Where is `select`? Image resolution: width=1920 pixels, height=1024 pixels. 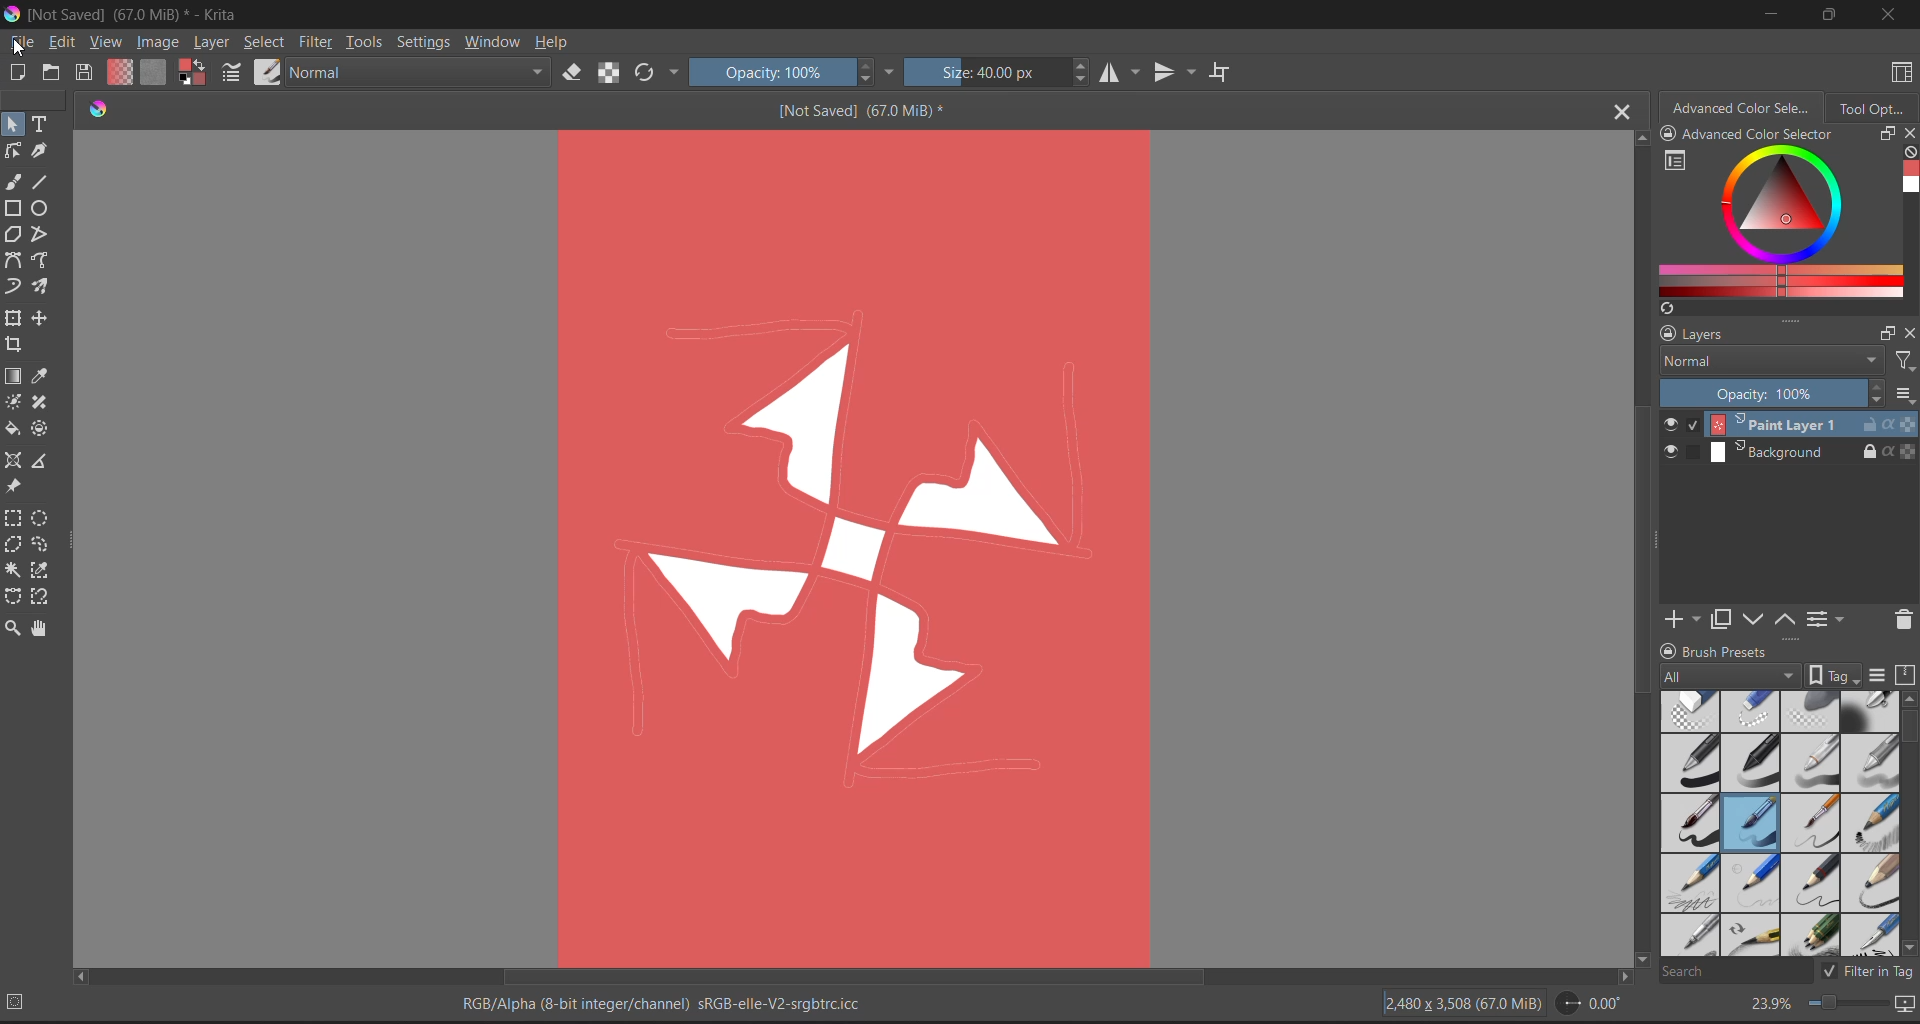
select is located at coordinates (267, 44).